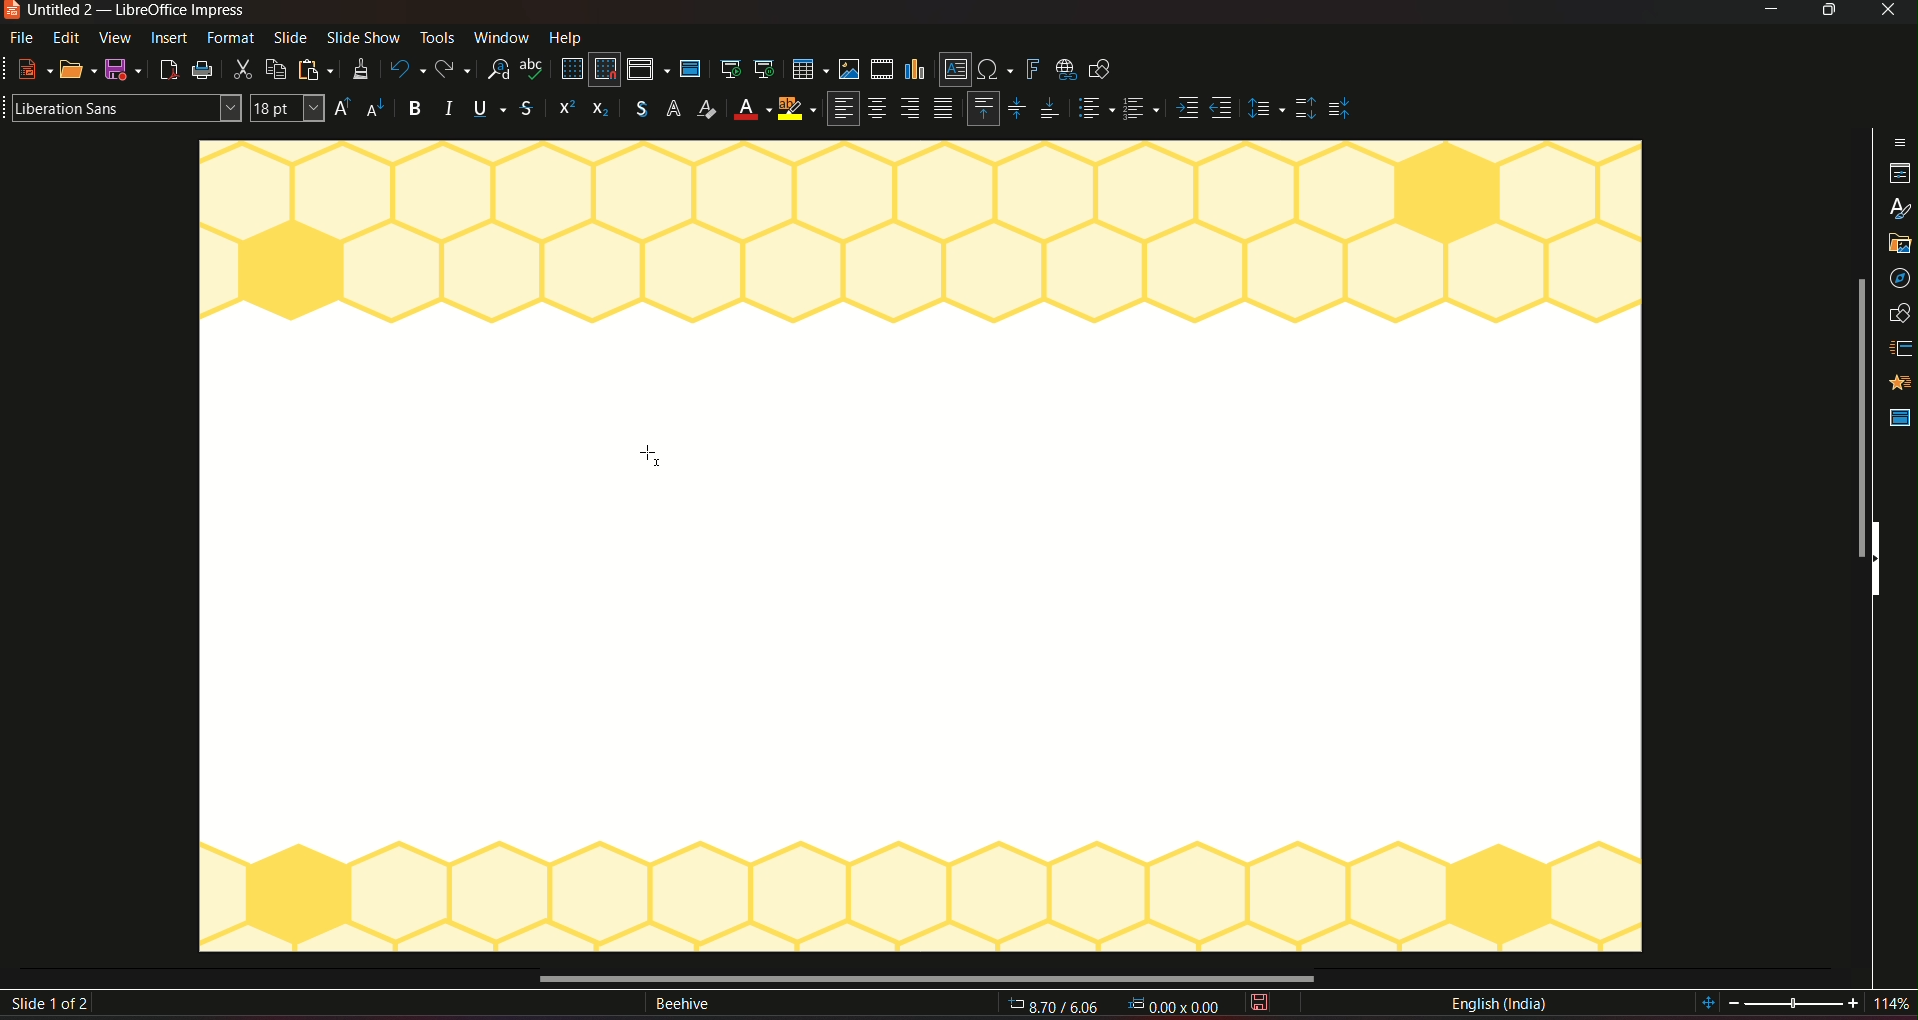  What do you see at coordinates (1902, 274) in the screenshot?
I see `shapes` at bounding box center [1902, 274].